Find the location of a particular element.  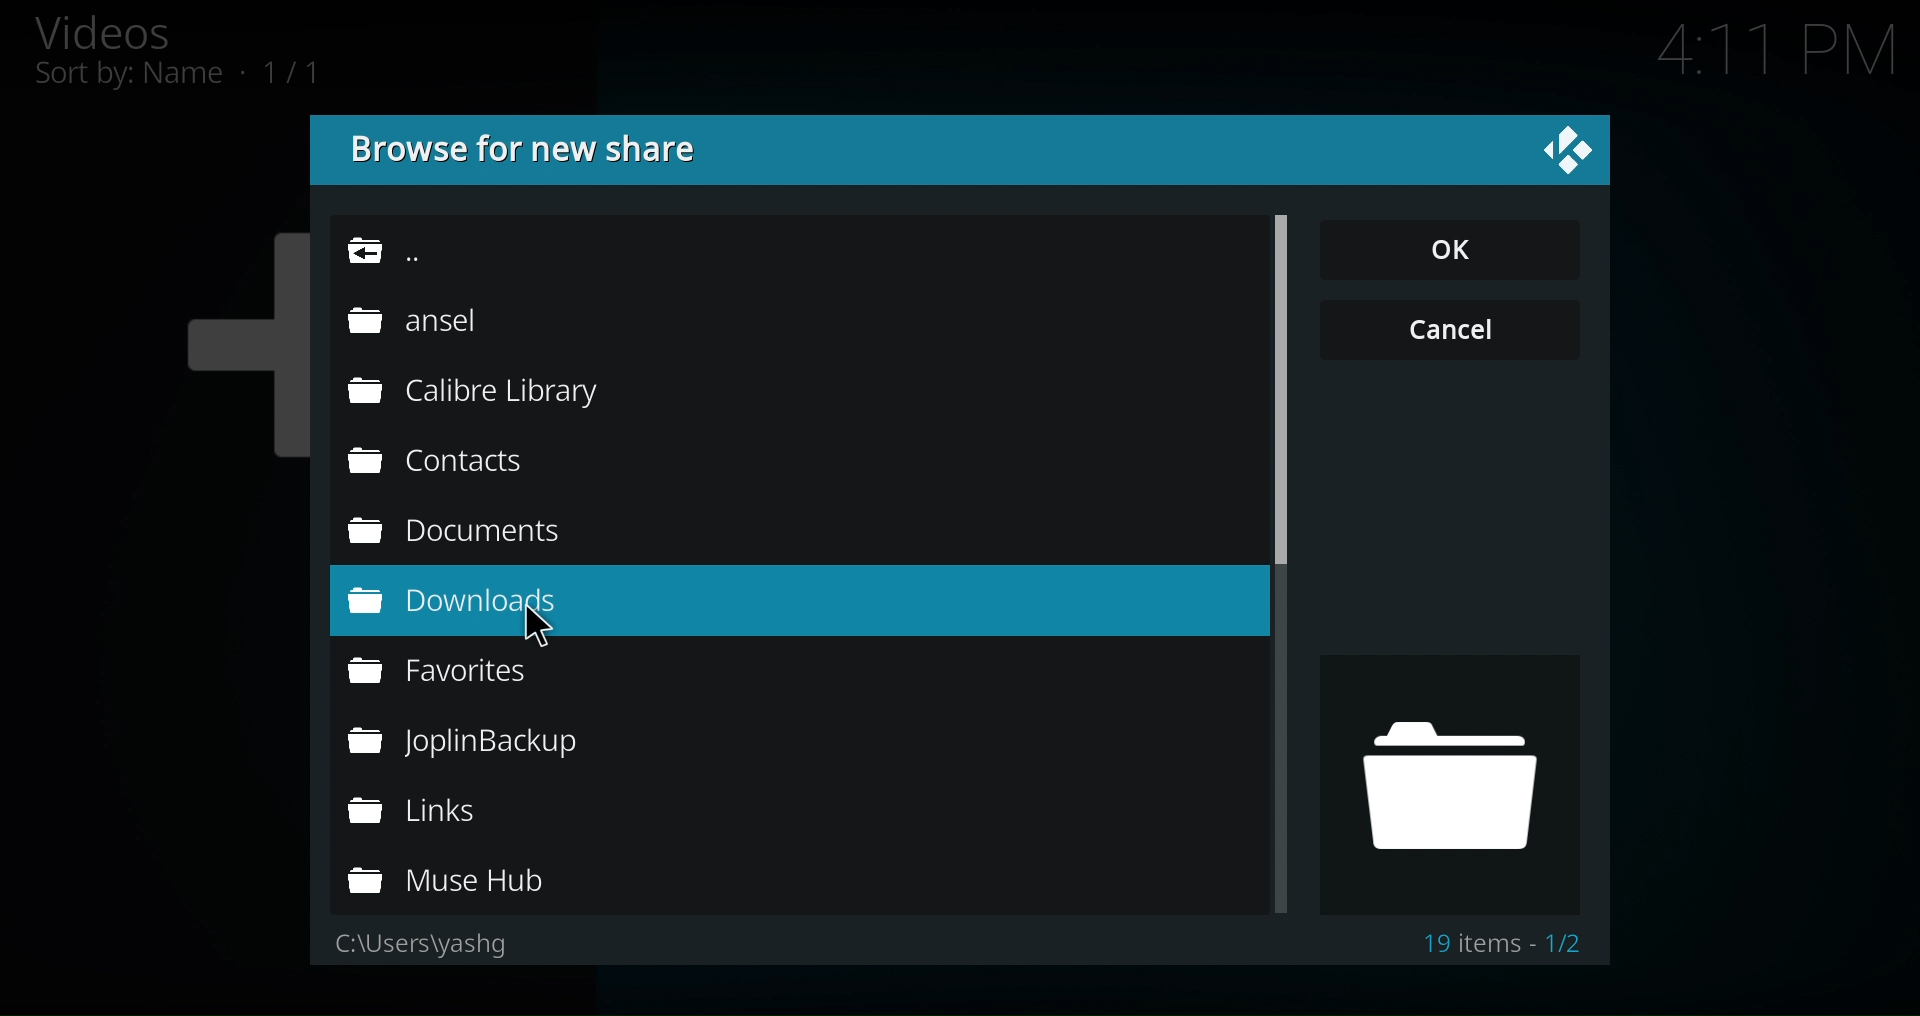

Favorites is located at coordinates (478, 669).